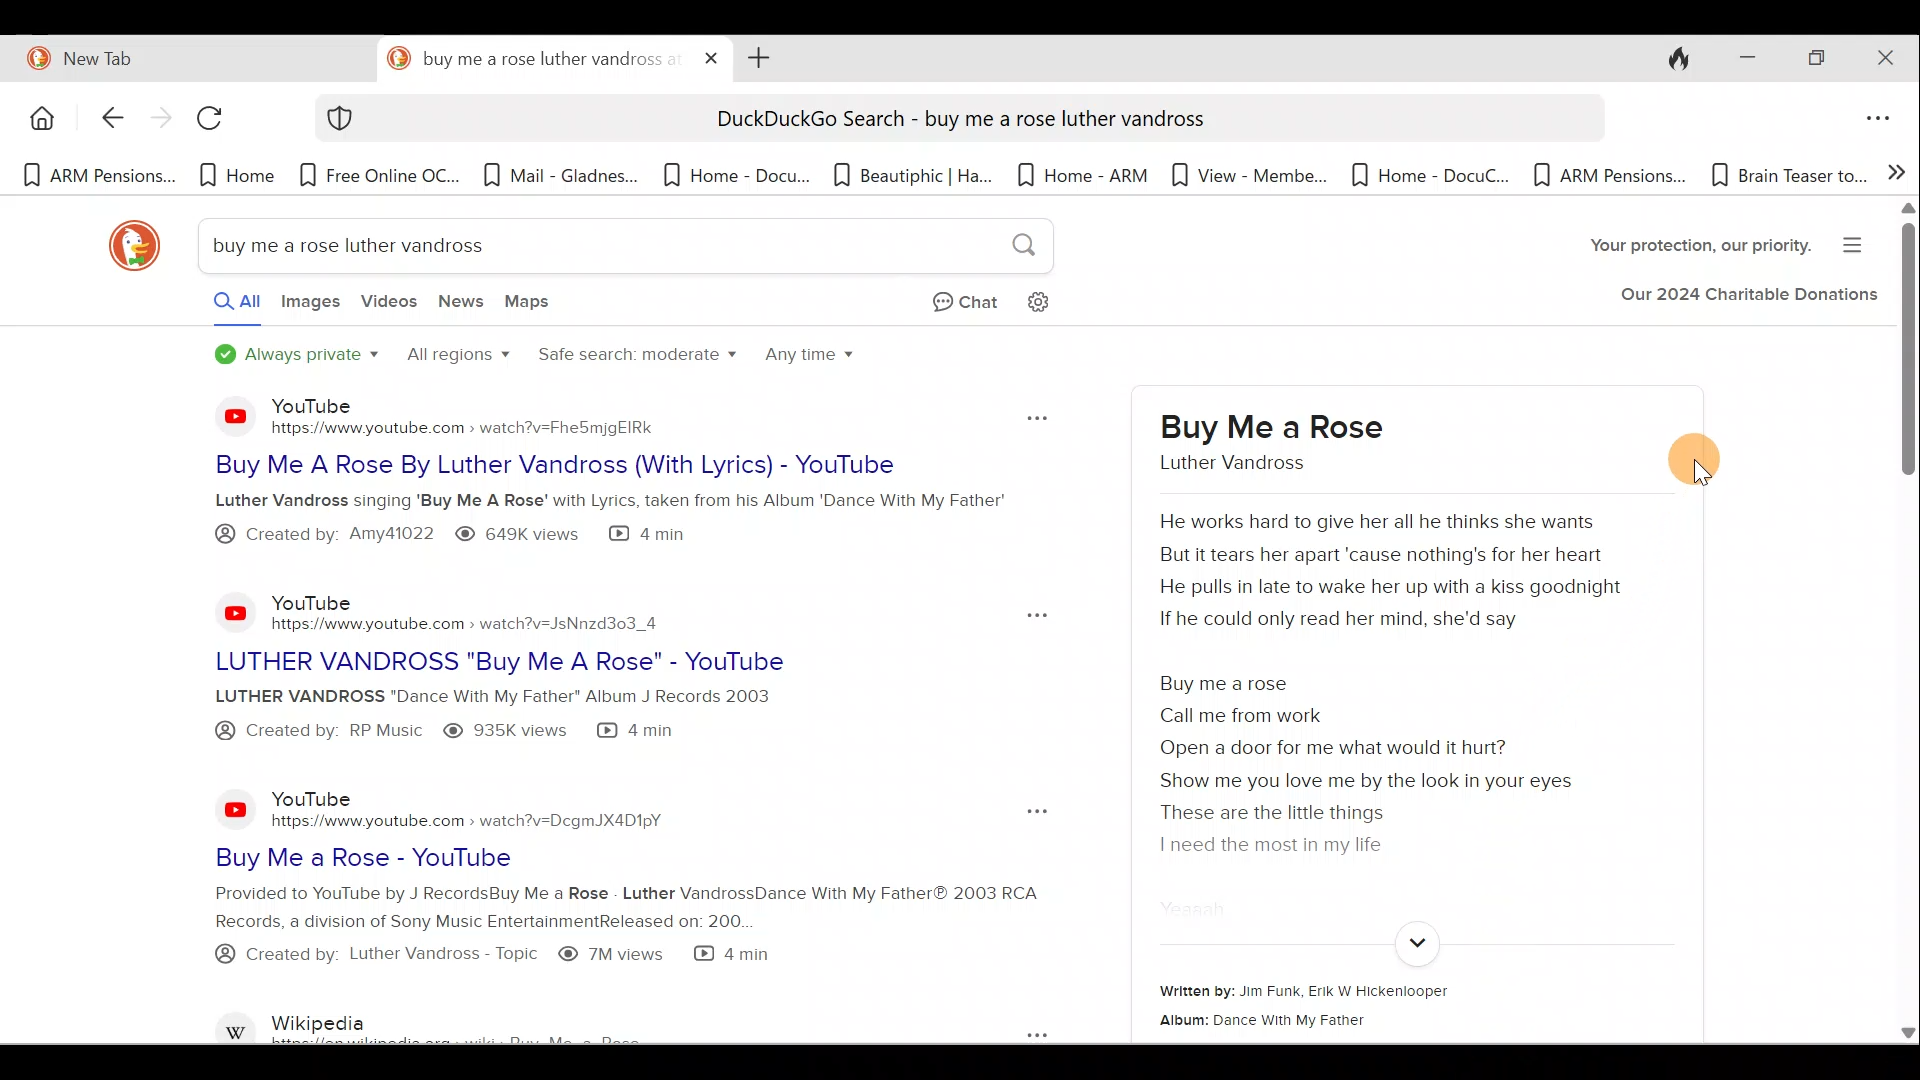  I want to click on DuckDuckGo logo, so click(125, 246).